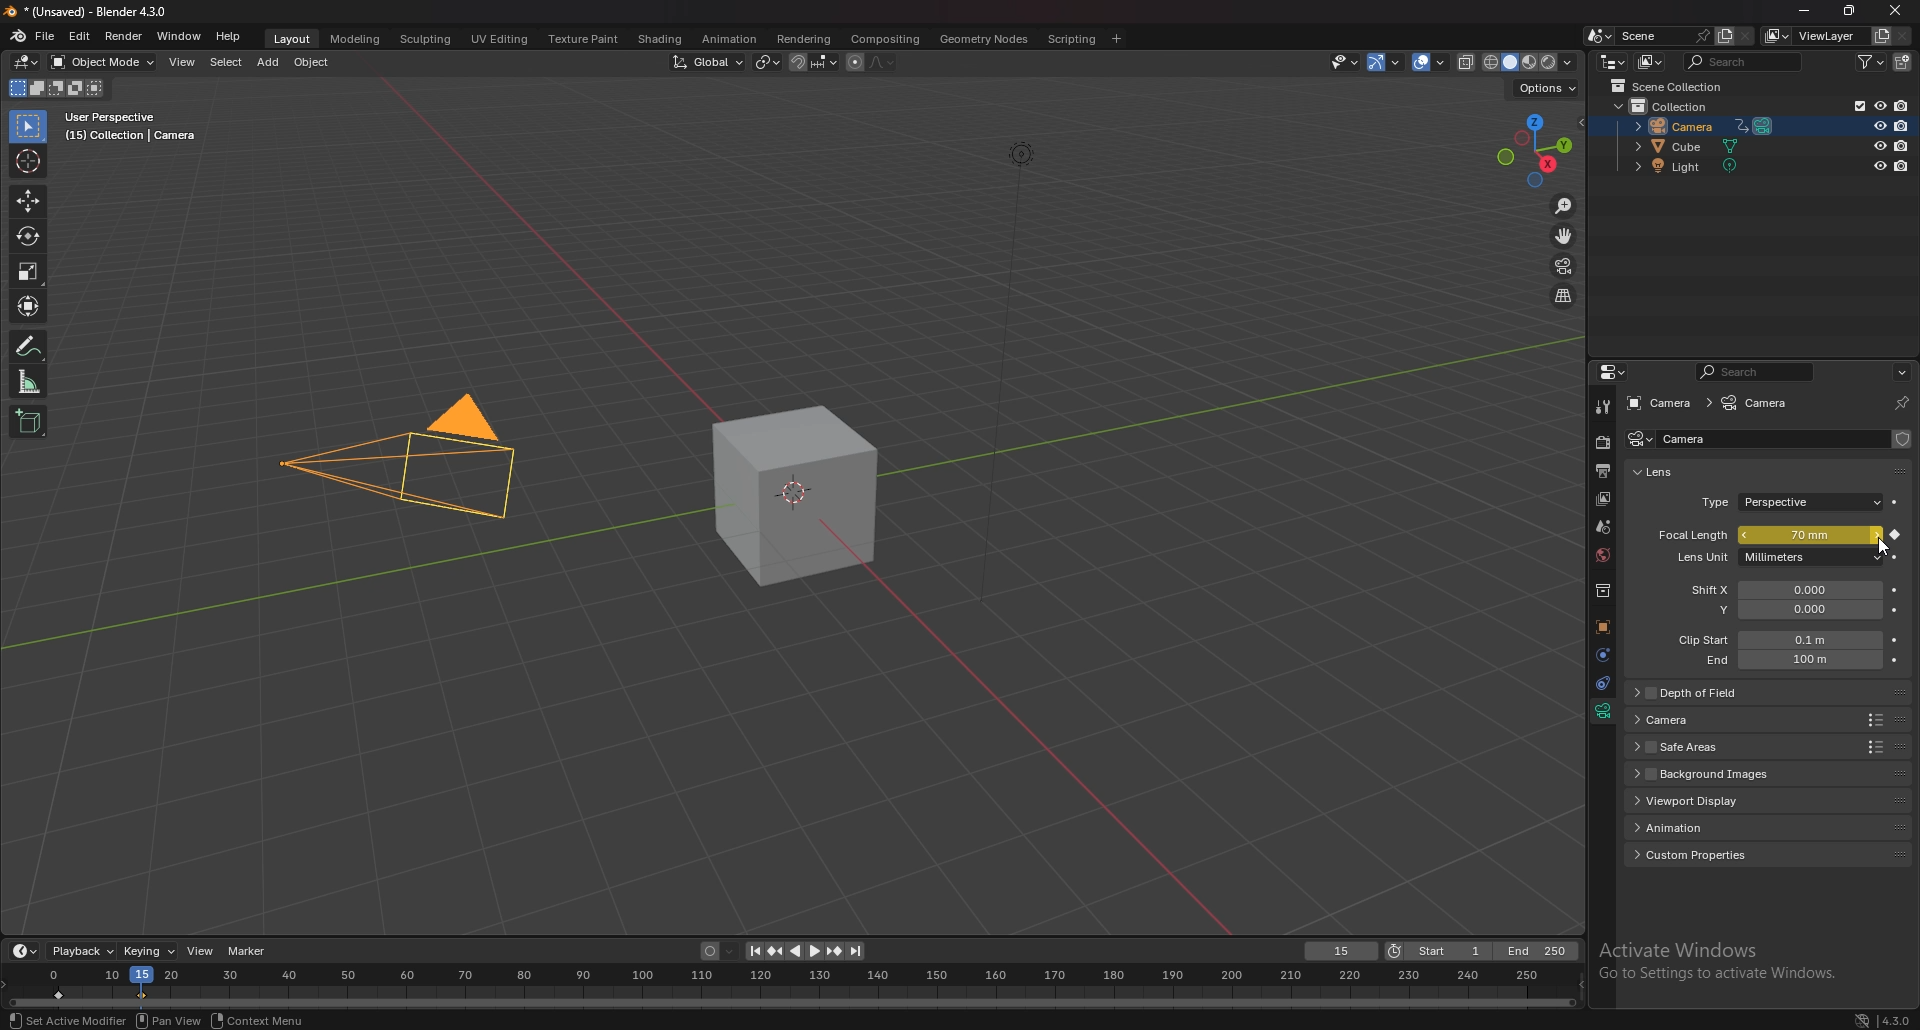 The height and width of the screenshot is (1030, 1920). I want to click on viewport shading, so click(1530, 63).